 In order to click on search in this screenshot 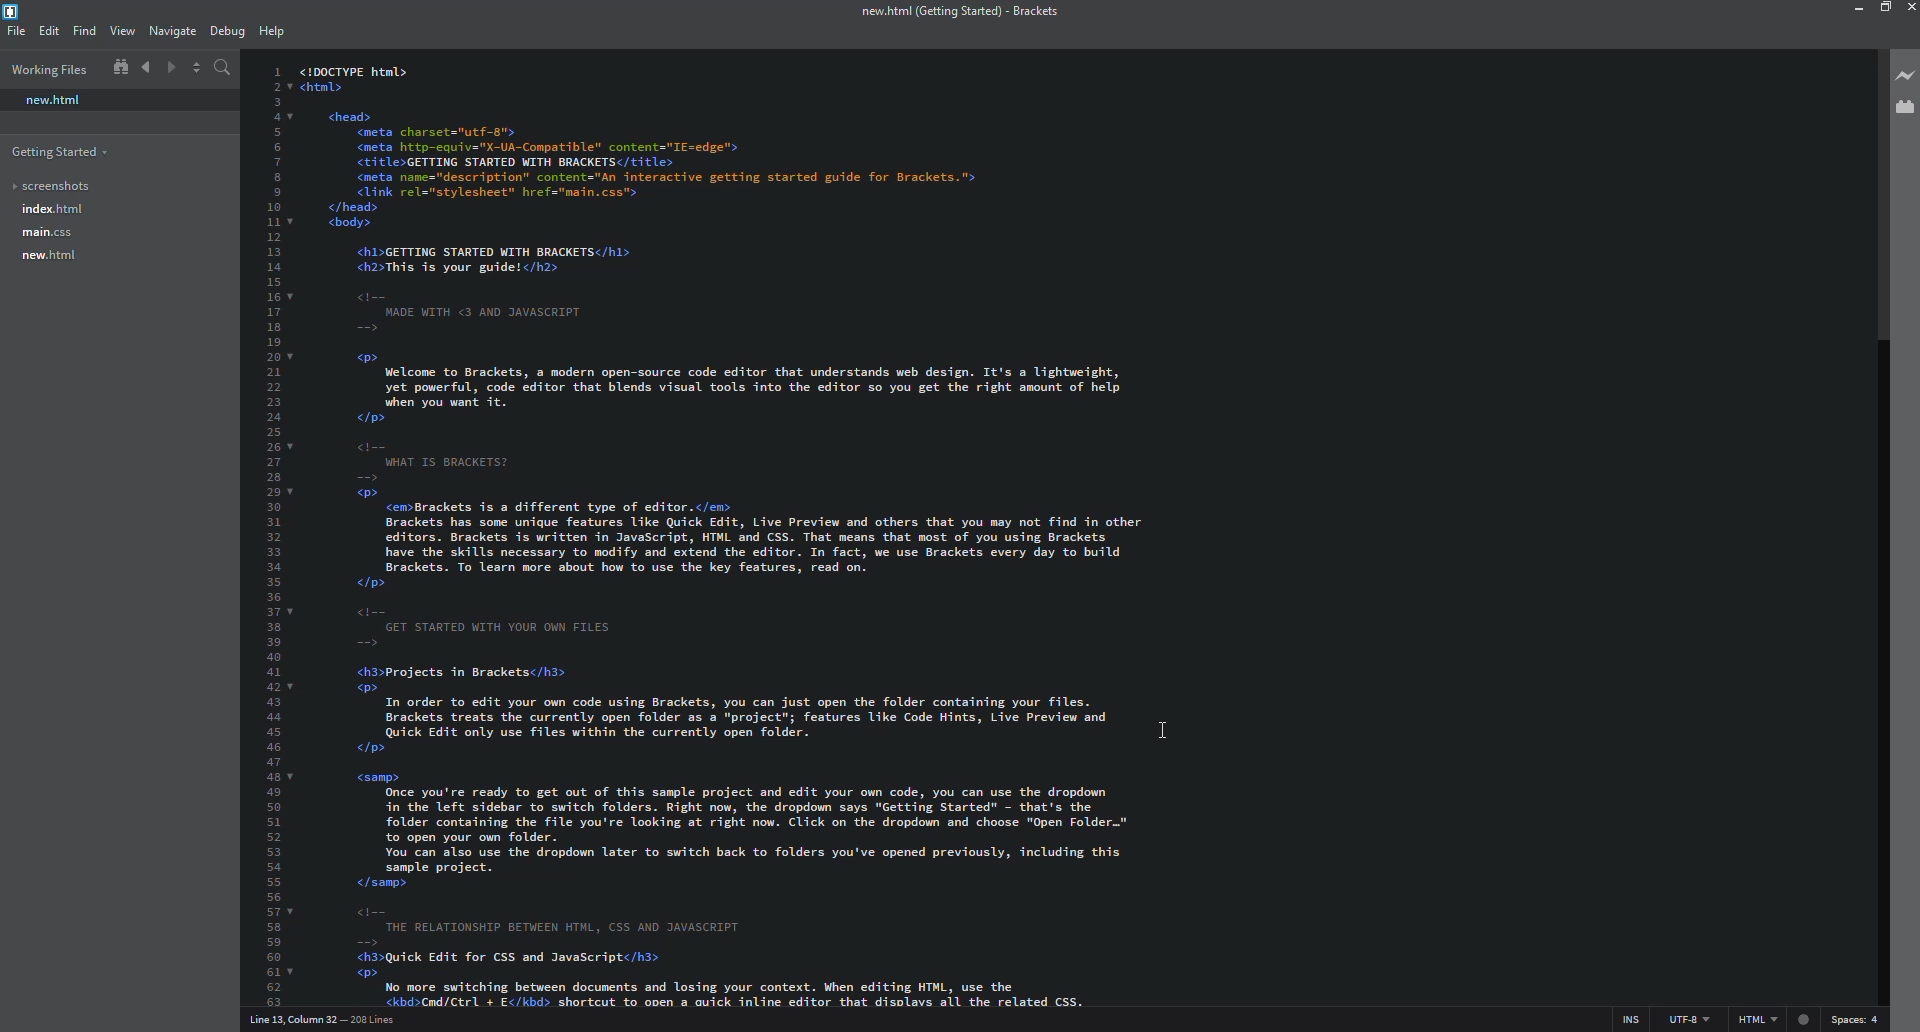, I will do `click(220, 68)`.